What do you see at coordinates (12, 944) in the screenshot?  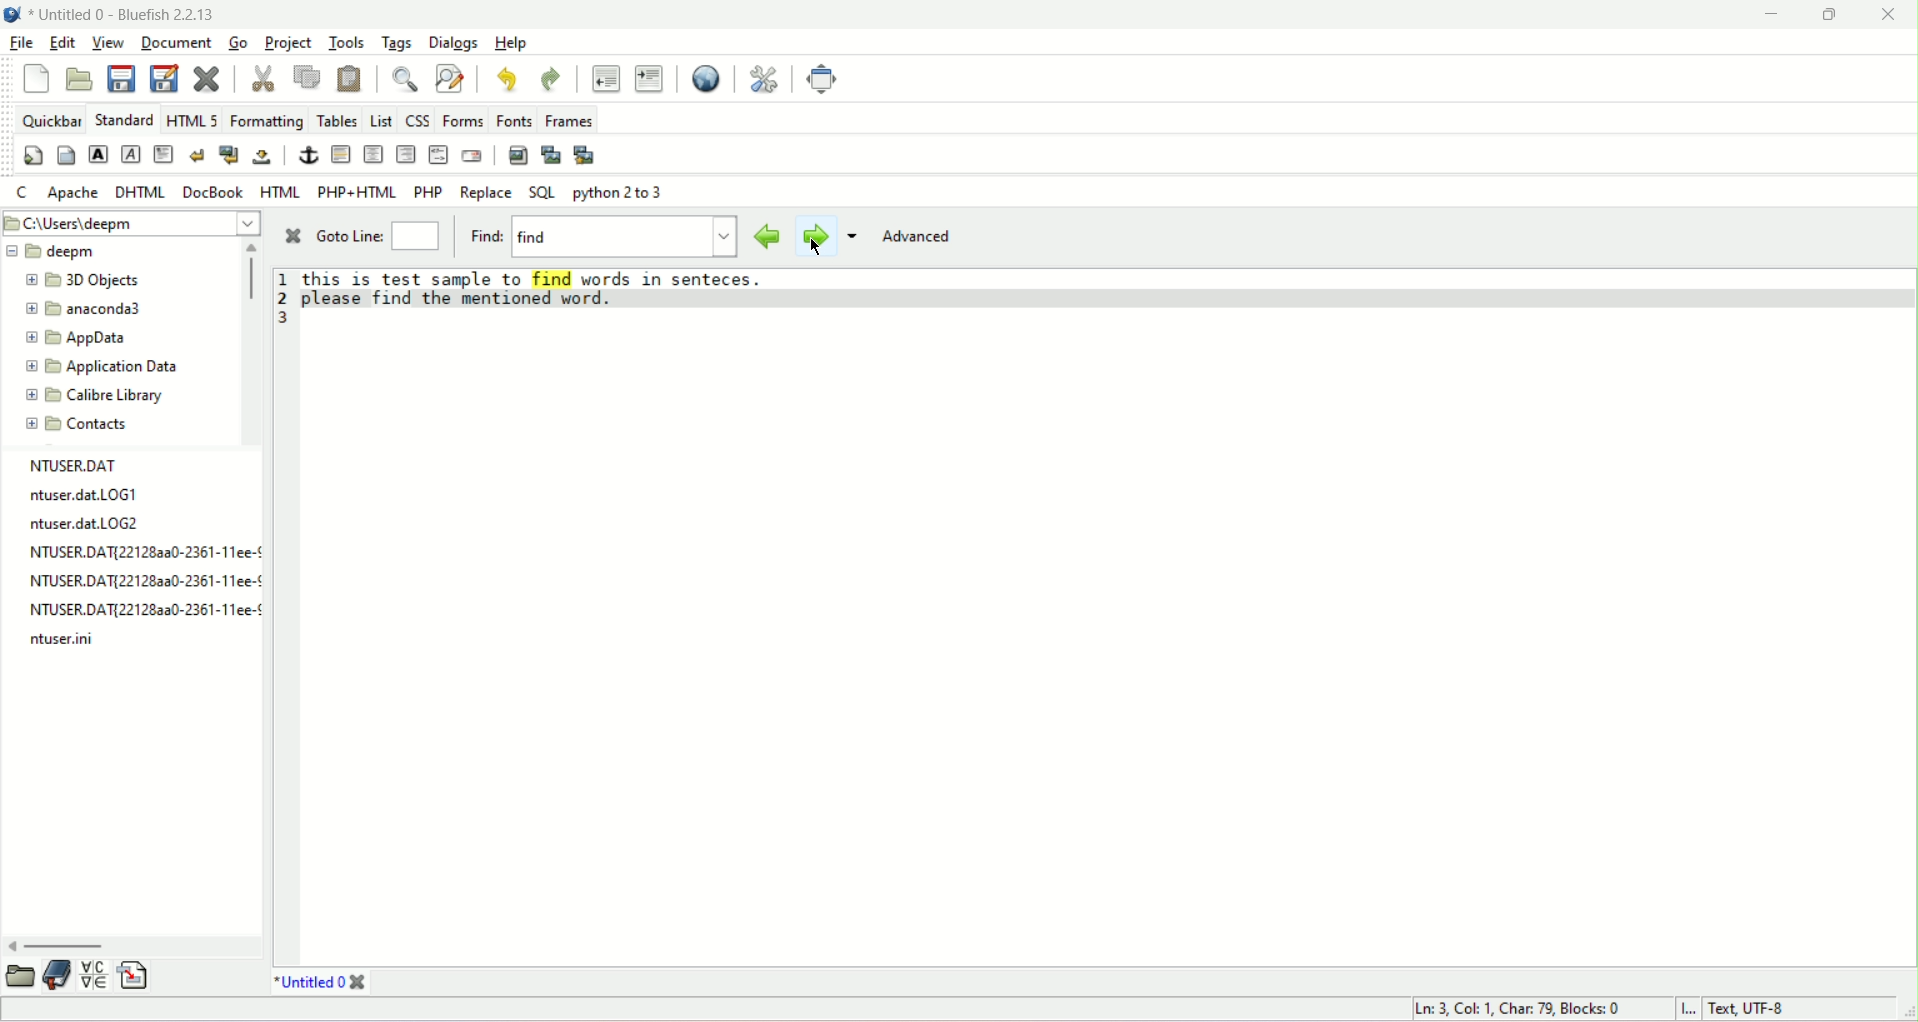 I see `move left` at bounding box center [12, 944].